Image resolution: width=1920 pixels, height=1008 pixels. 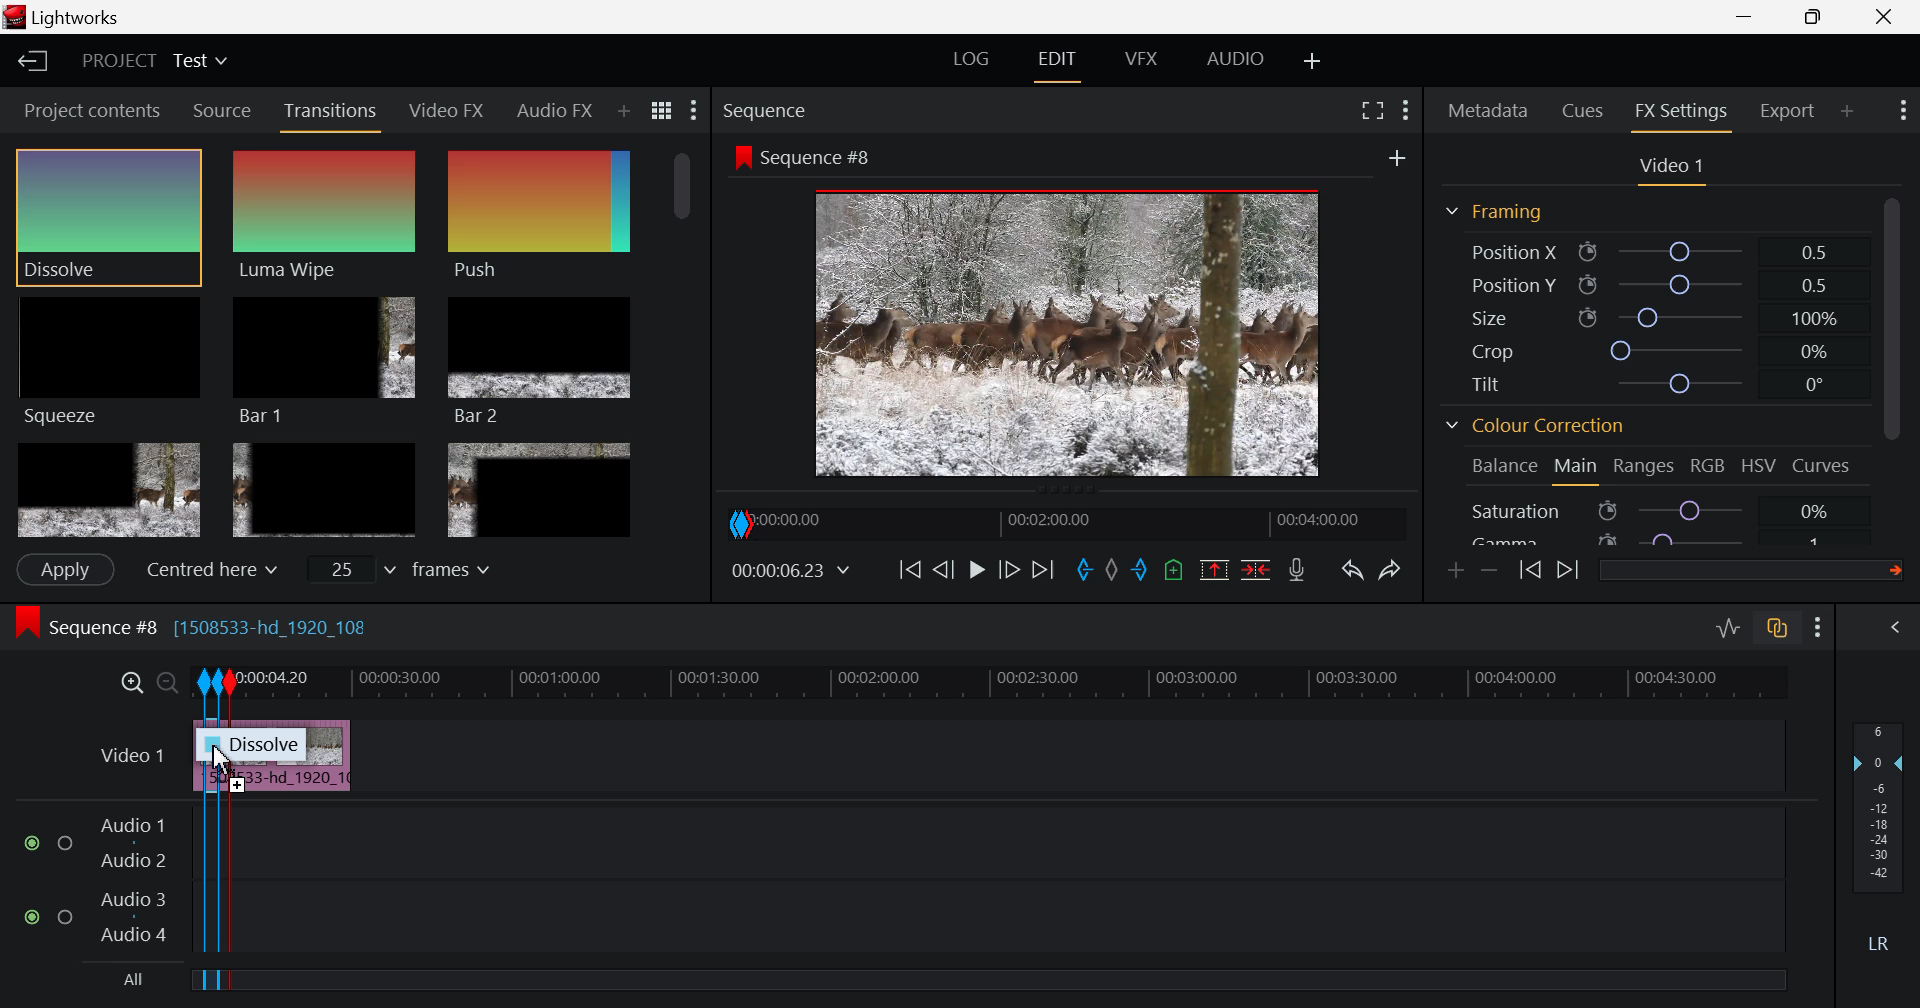 I want to click on Sequence #8 [1508533-hd_1920_10, so click(x=198, y=624).